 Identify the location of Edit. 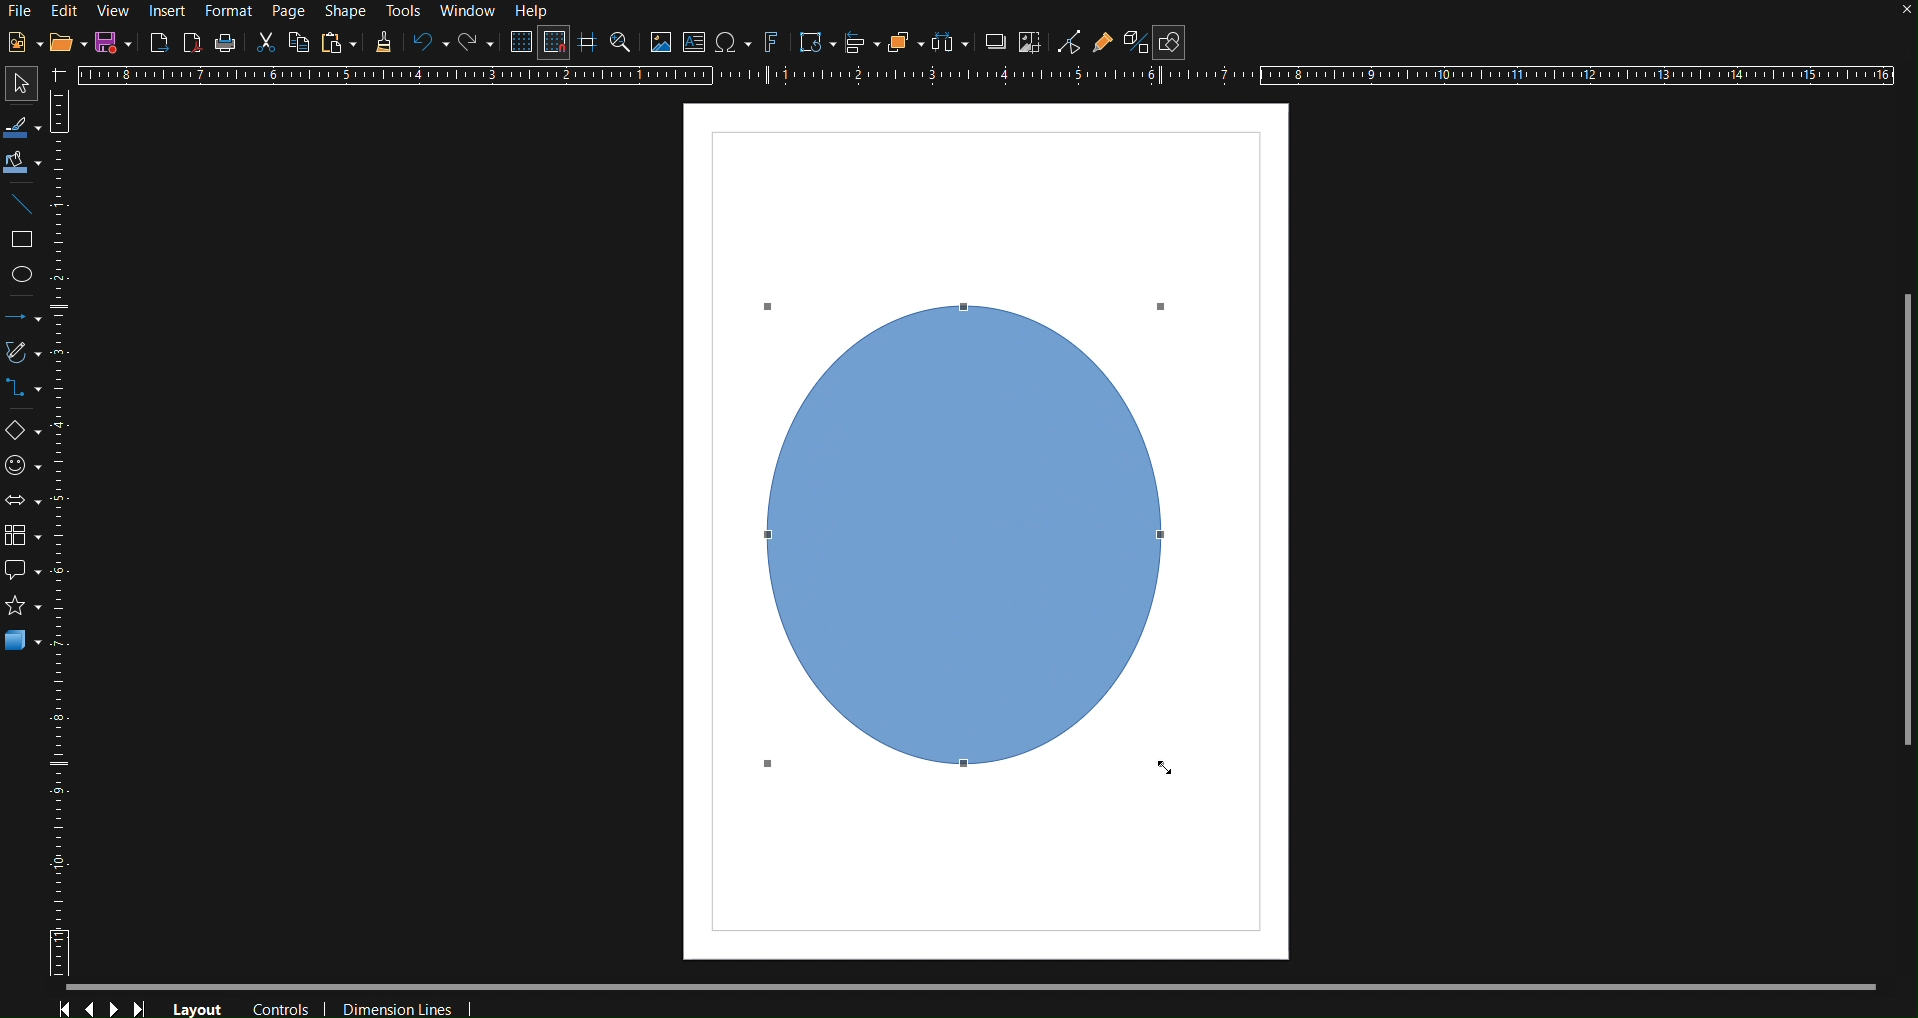
(65, 10).